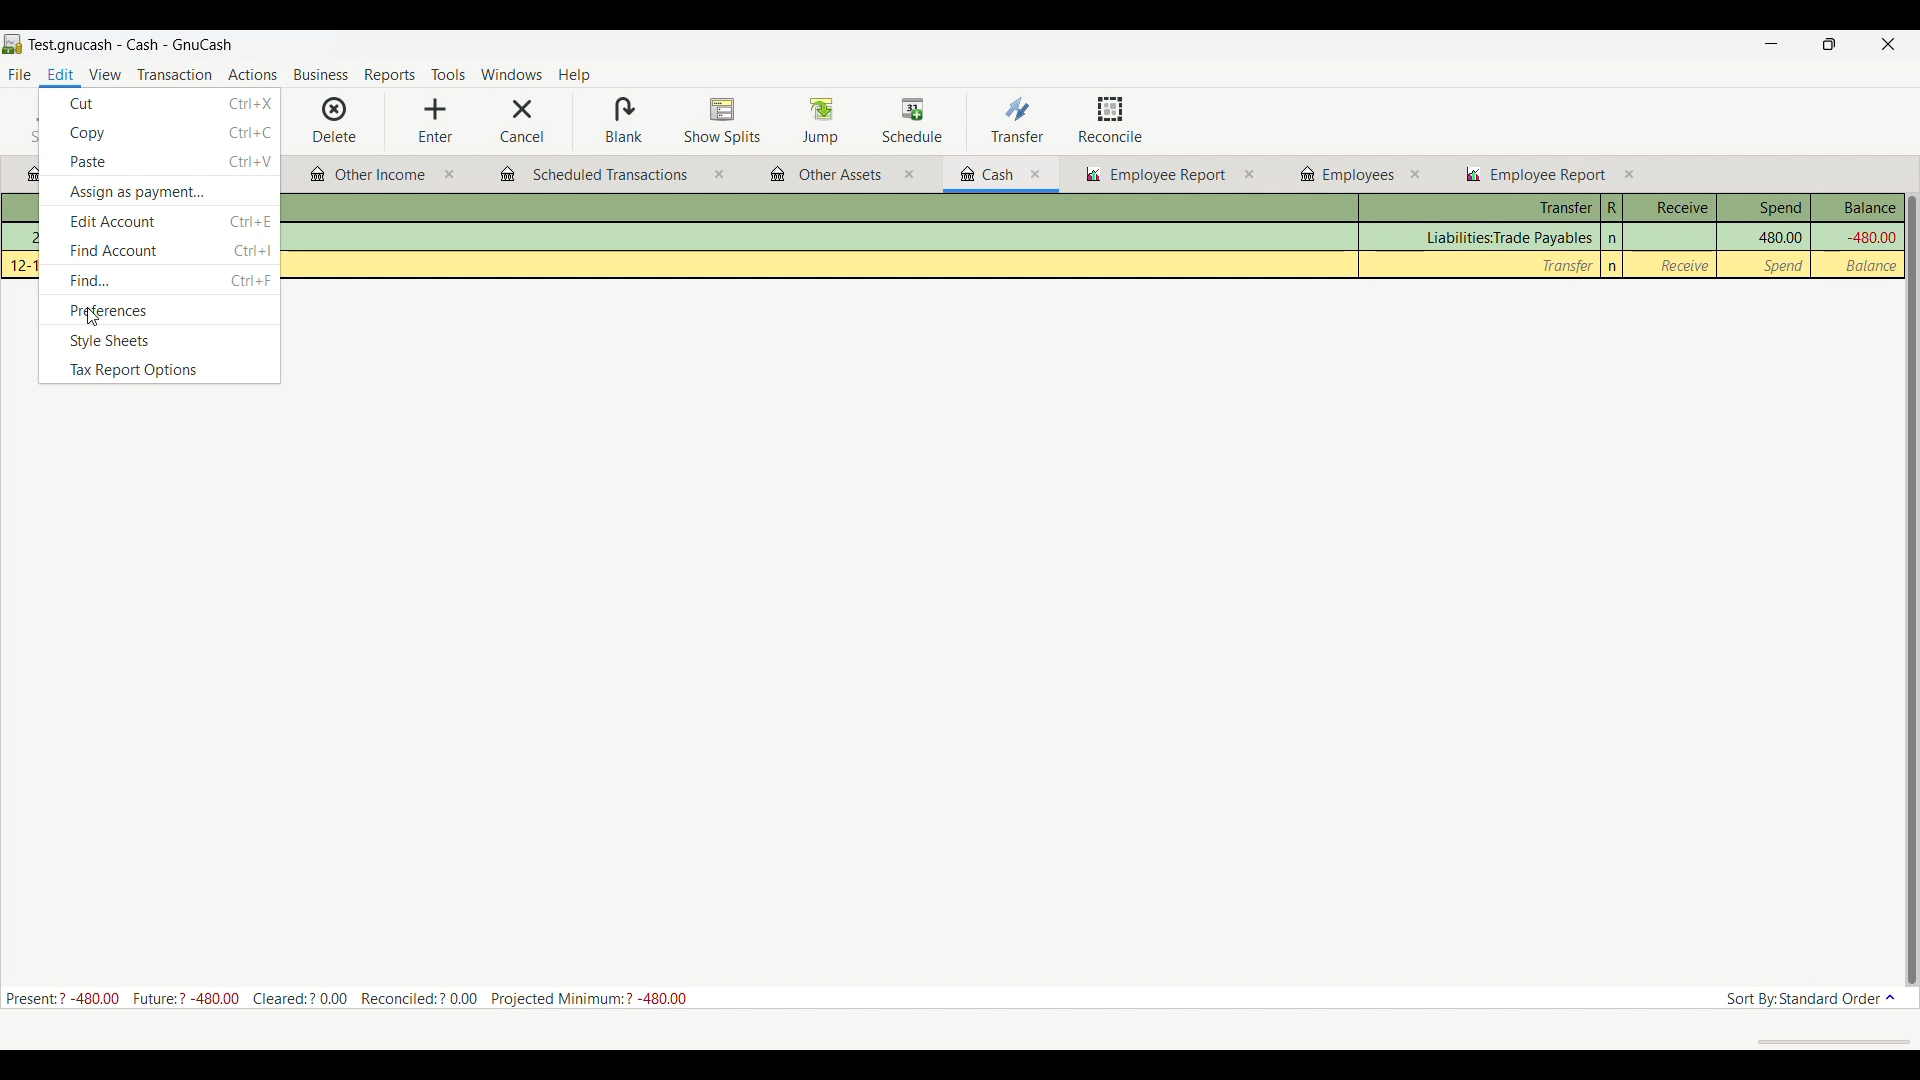 The width and height of the screenshot is (1920, 1080). What do you see at coordinates (1035, 174) in the screenshot?
I see `close` at bounding box center [1035, 174].